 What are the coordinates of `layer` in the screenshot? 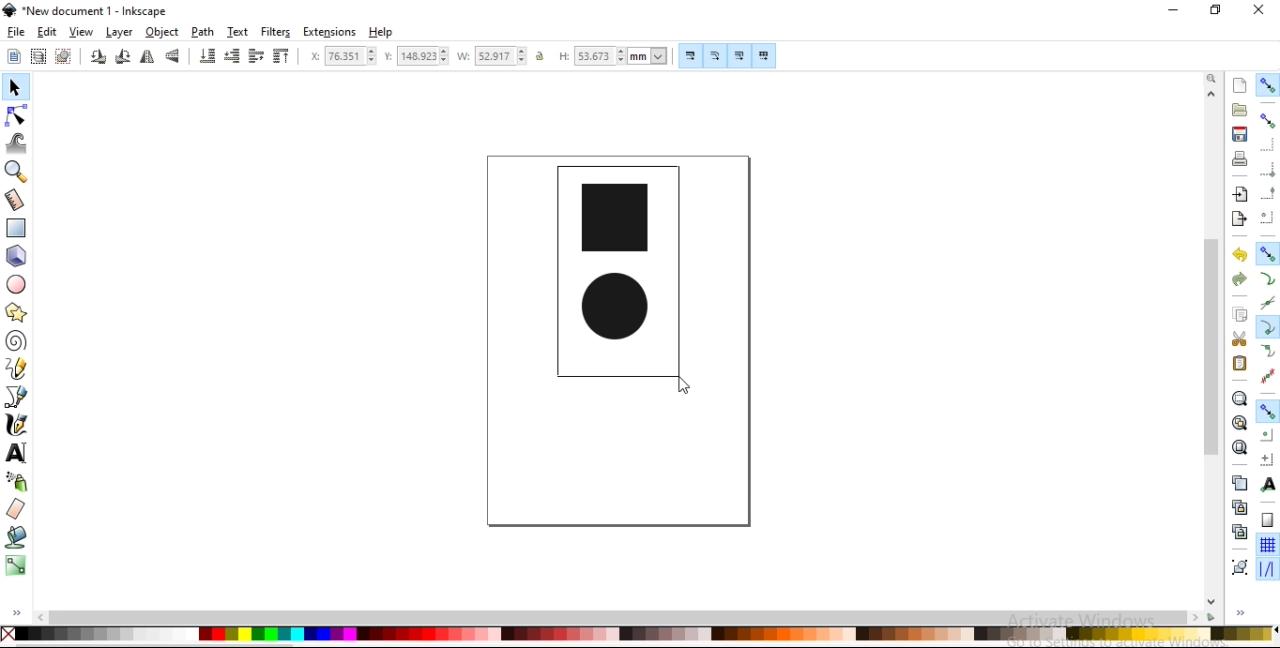 It's located at (118, 33).